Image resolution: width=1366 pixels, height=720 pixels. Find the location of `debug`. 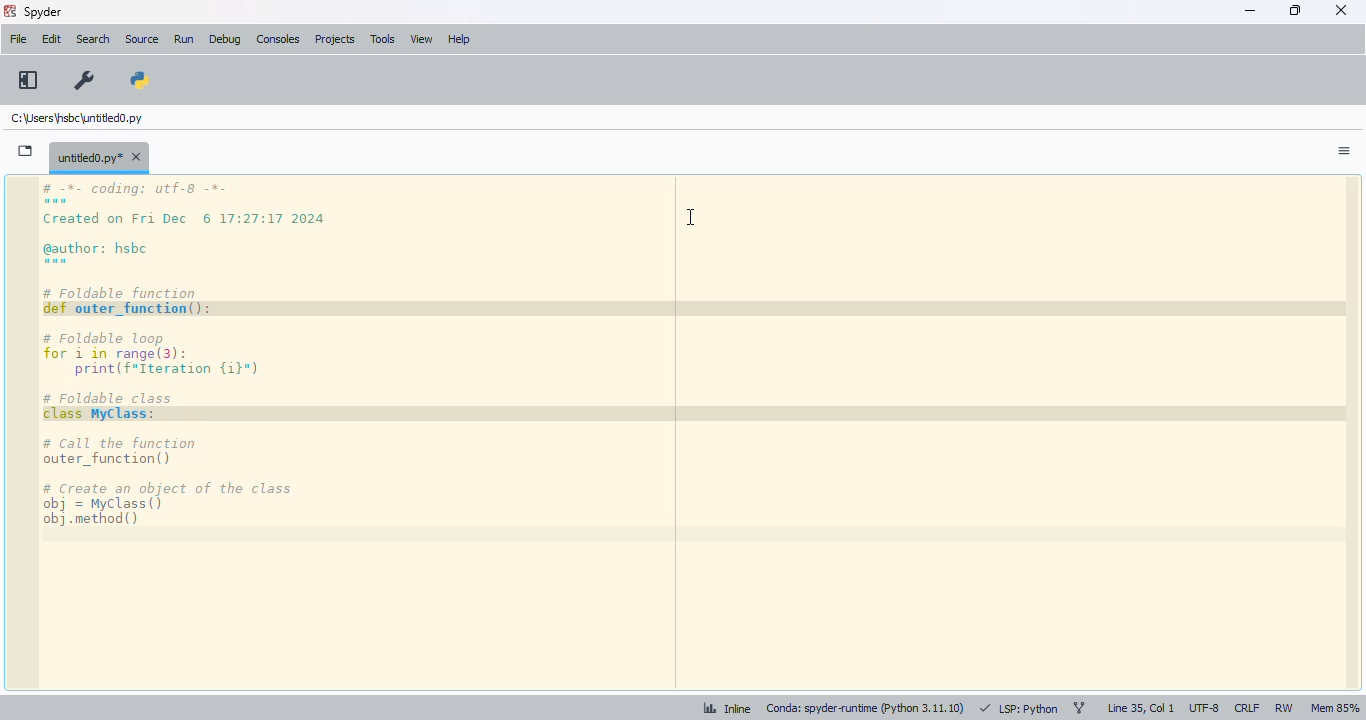

debug is located at coordinates (226, 39).